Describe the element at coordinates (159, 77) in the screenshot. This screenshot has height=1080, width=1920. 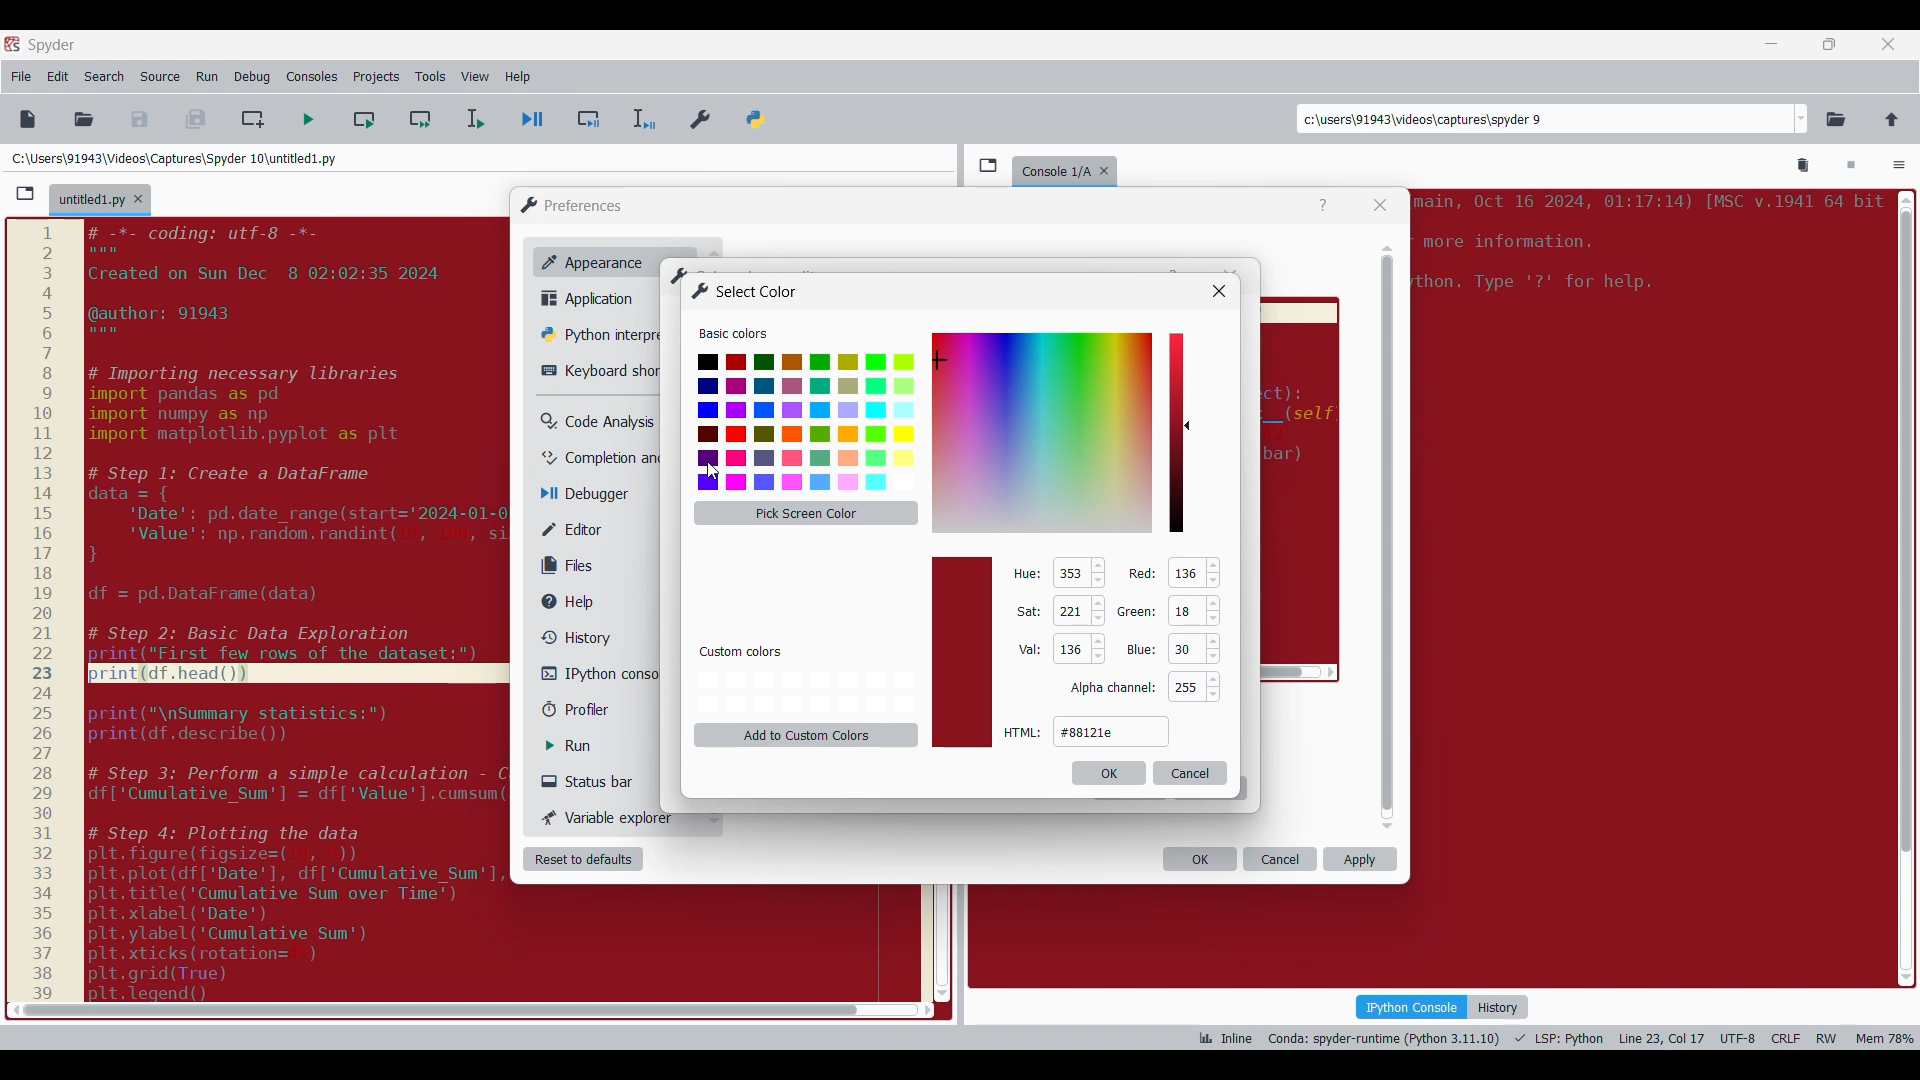
I see `Source menu` at that location.